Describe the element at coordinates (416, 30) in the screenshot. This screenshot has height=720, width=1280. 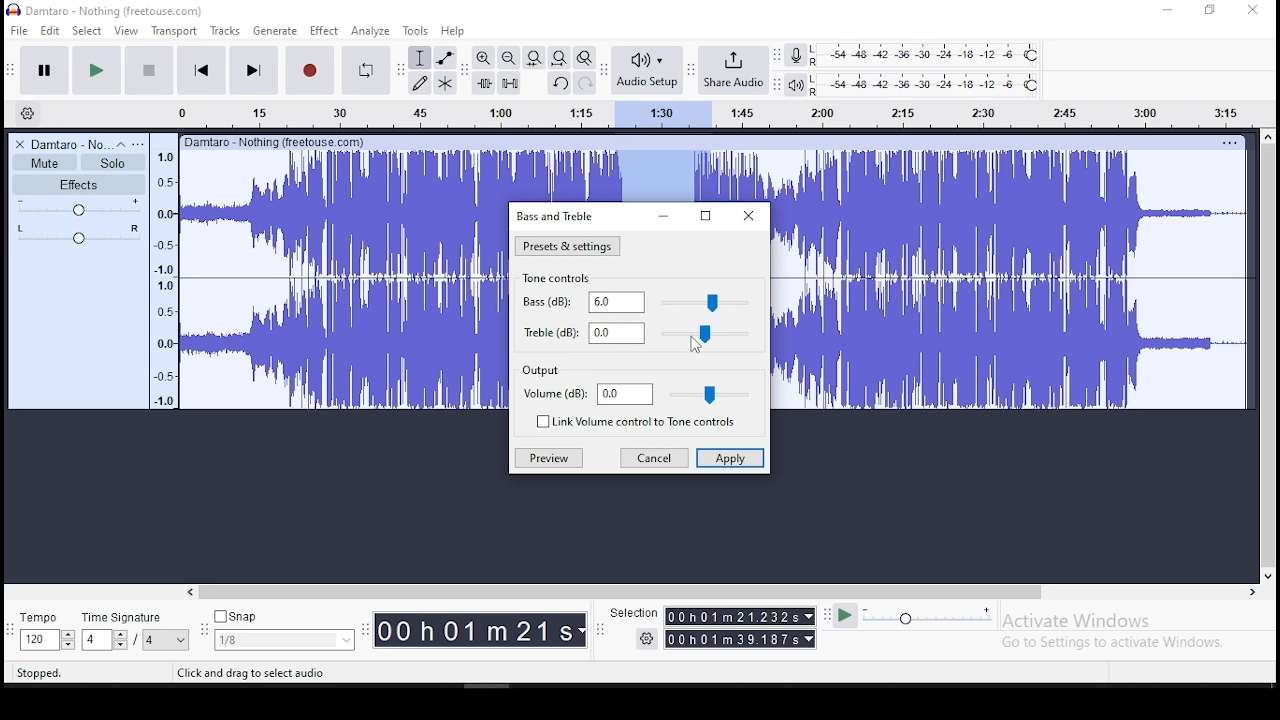
I see `tools` at that location.